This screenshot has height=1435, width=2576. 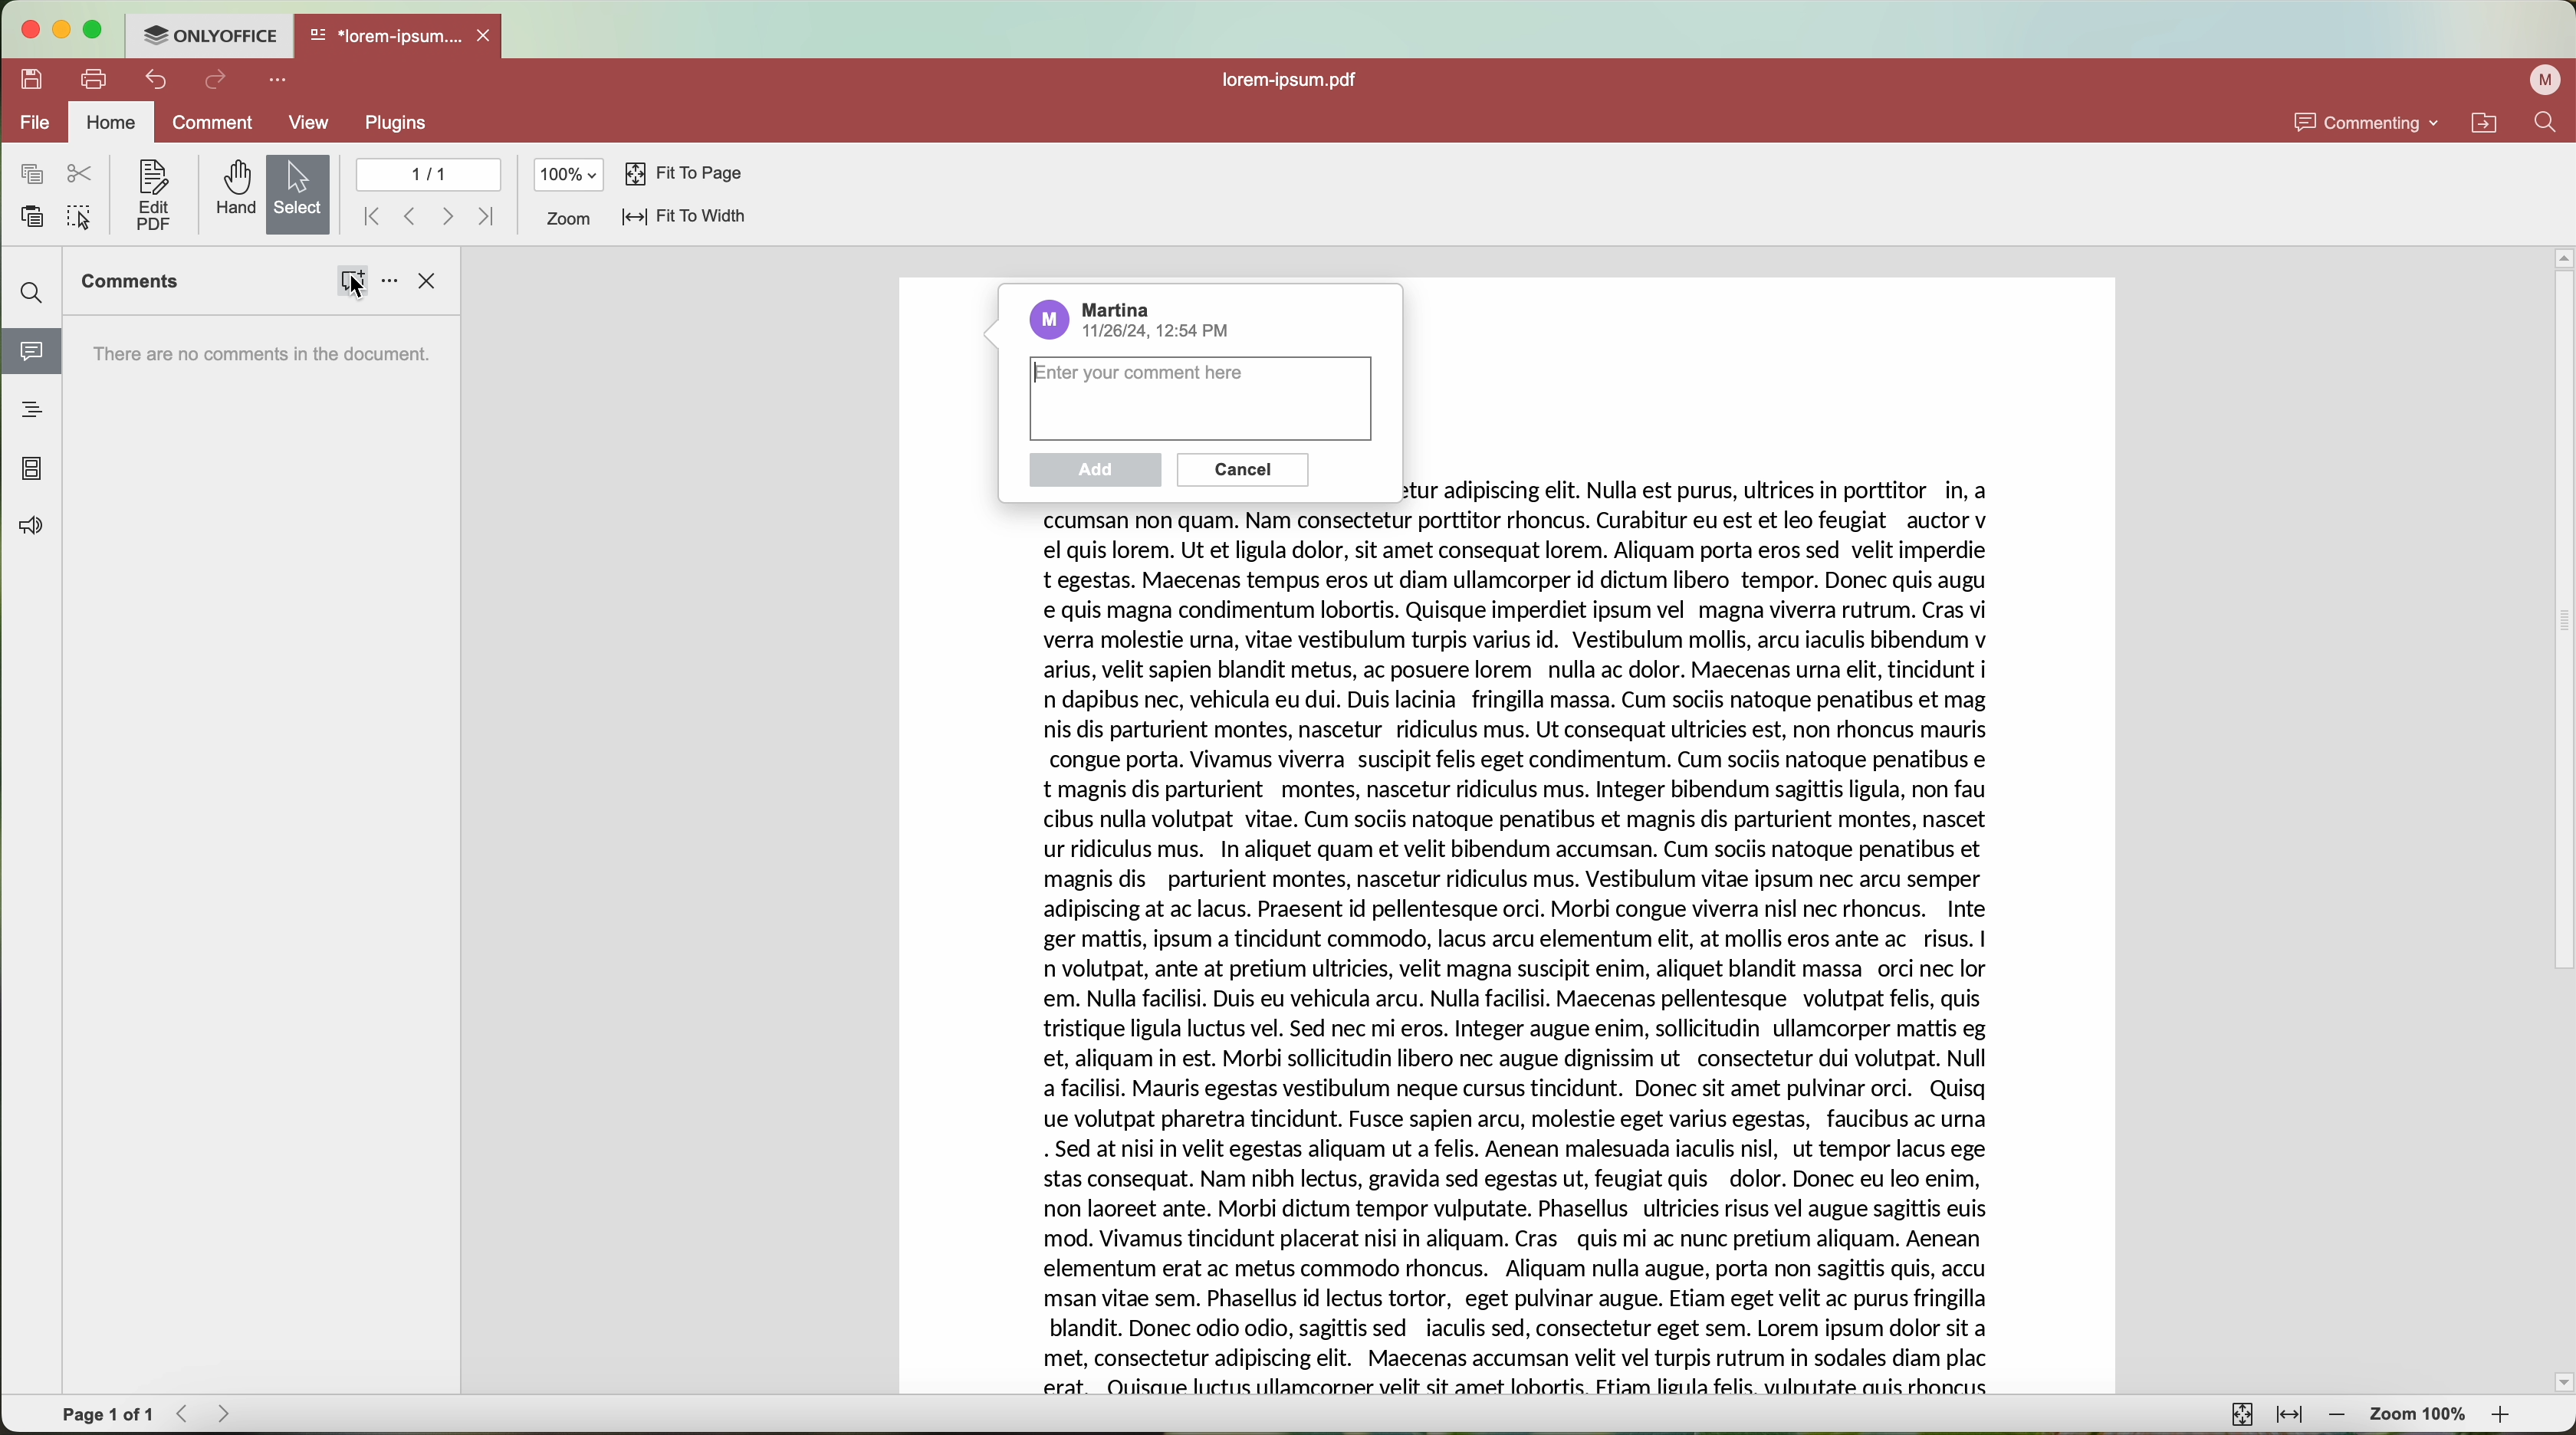 I want to click on edit PDF, so click(x=150, y=196).